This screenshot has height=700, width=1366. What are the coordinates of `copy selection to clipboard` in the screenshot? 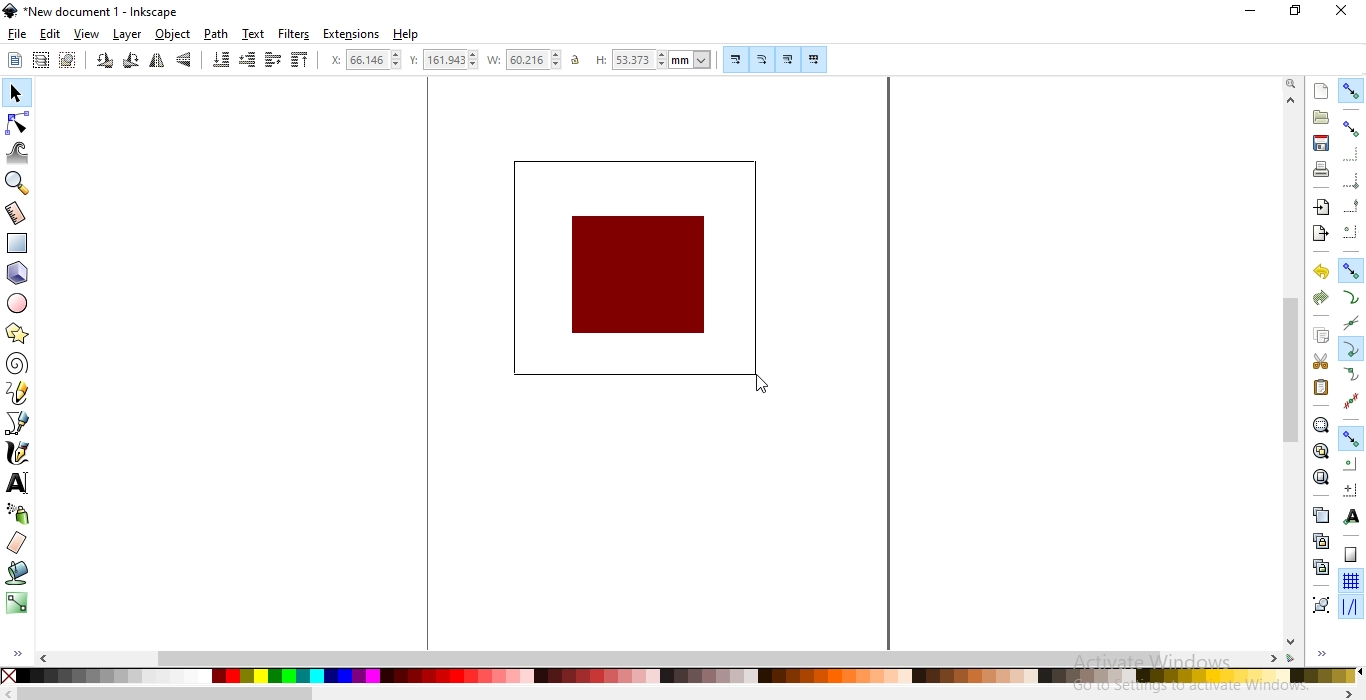 It's located at (1320, 336).